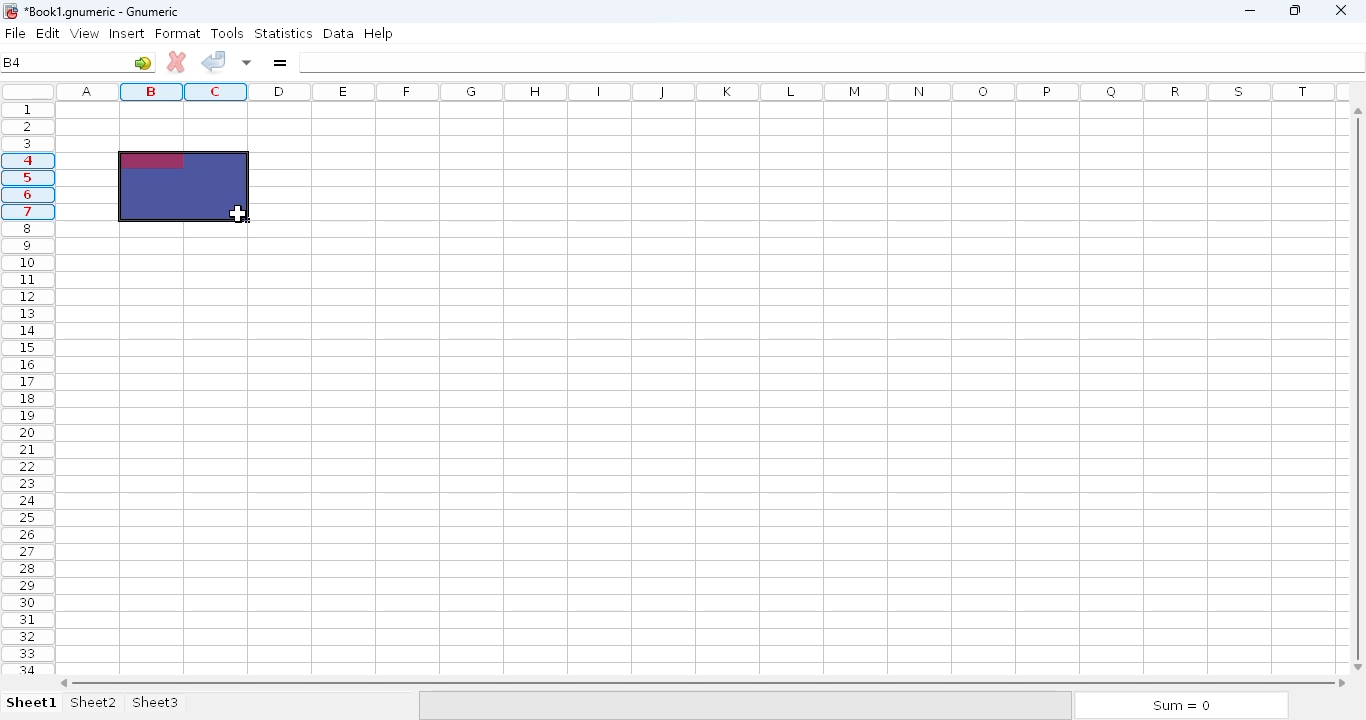  What do you see at coordinates (226, 33) in the screenshot?
I see `tools` at bounding box center [226, 33].